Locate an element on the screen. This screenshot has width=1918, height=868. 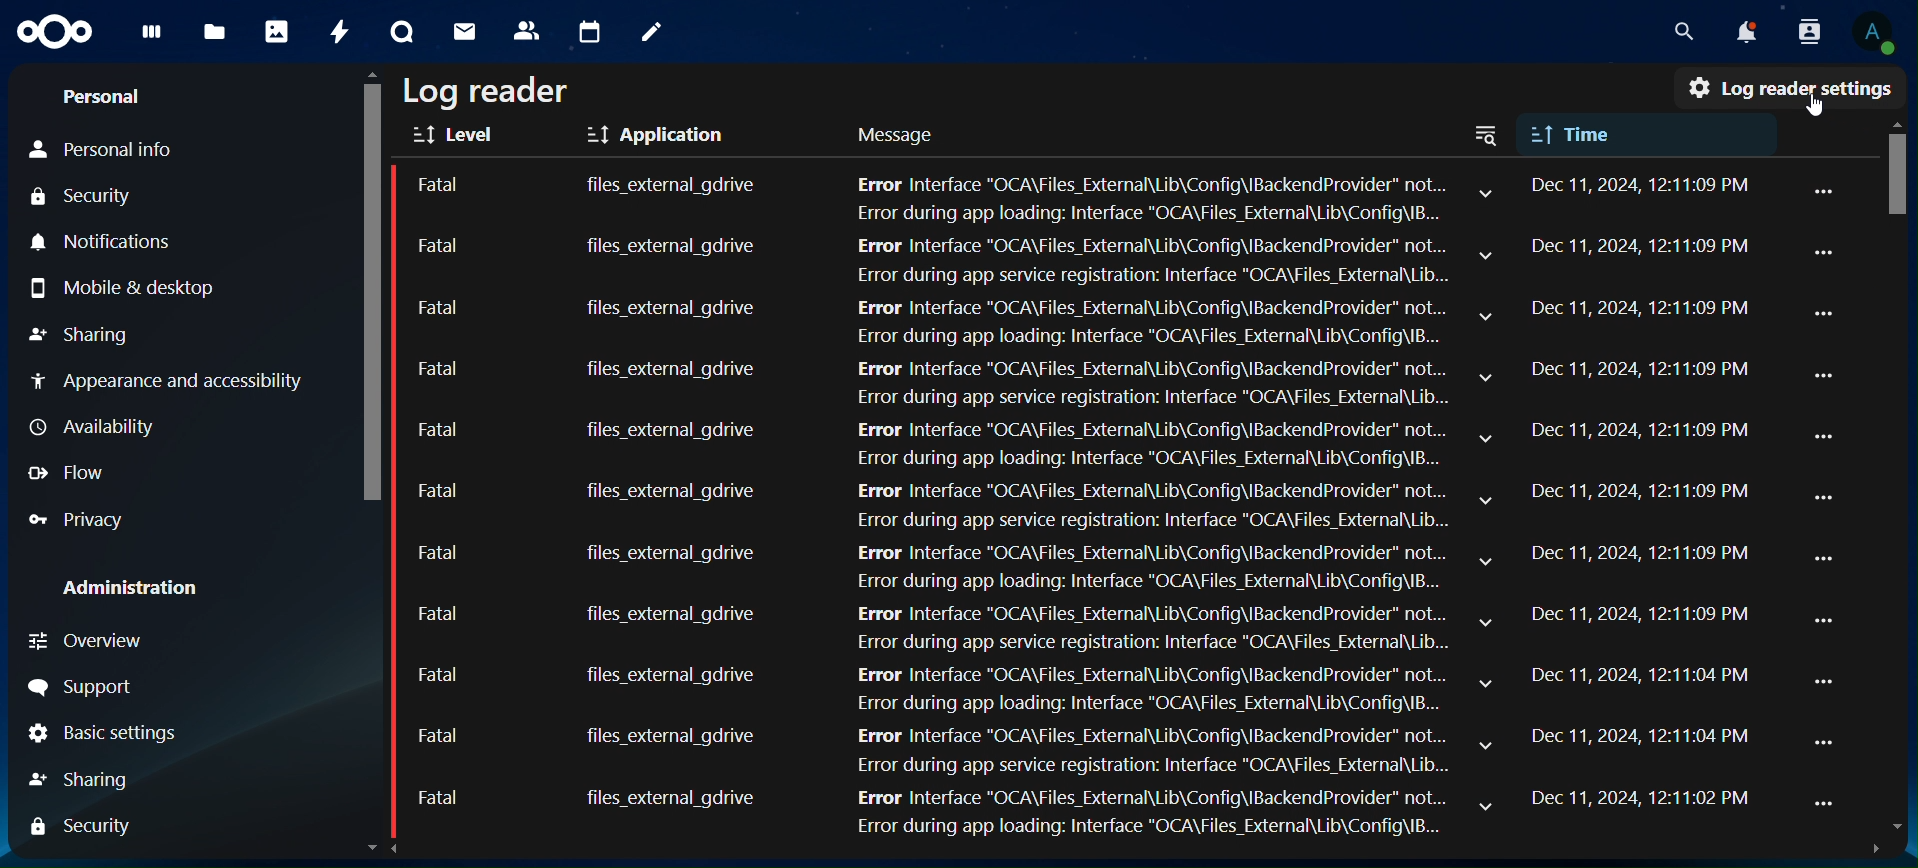
mail is located at coordinates (463, 32).